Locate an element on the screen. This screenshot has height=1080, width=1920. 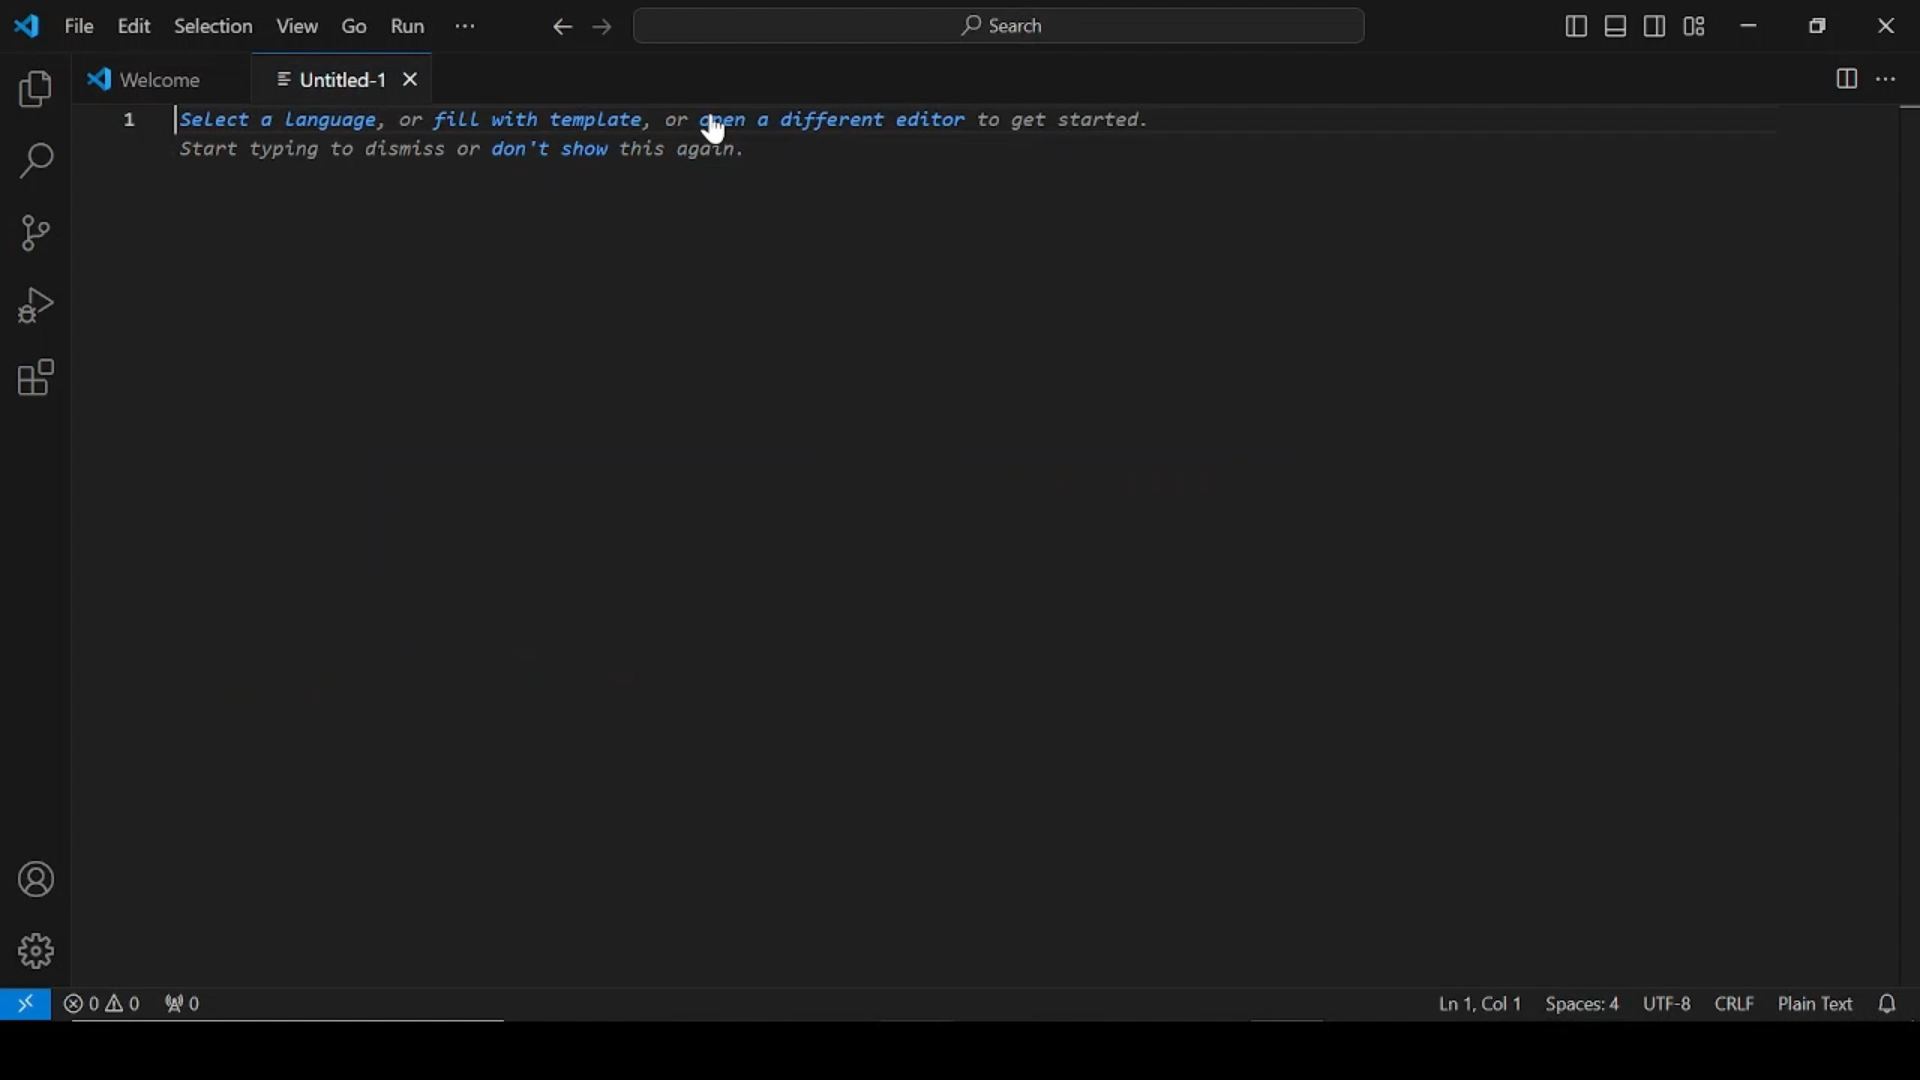
search is located at coordinates (36, 162).